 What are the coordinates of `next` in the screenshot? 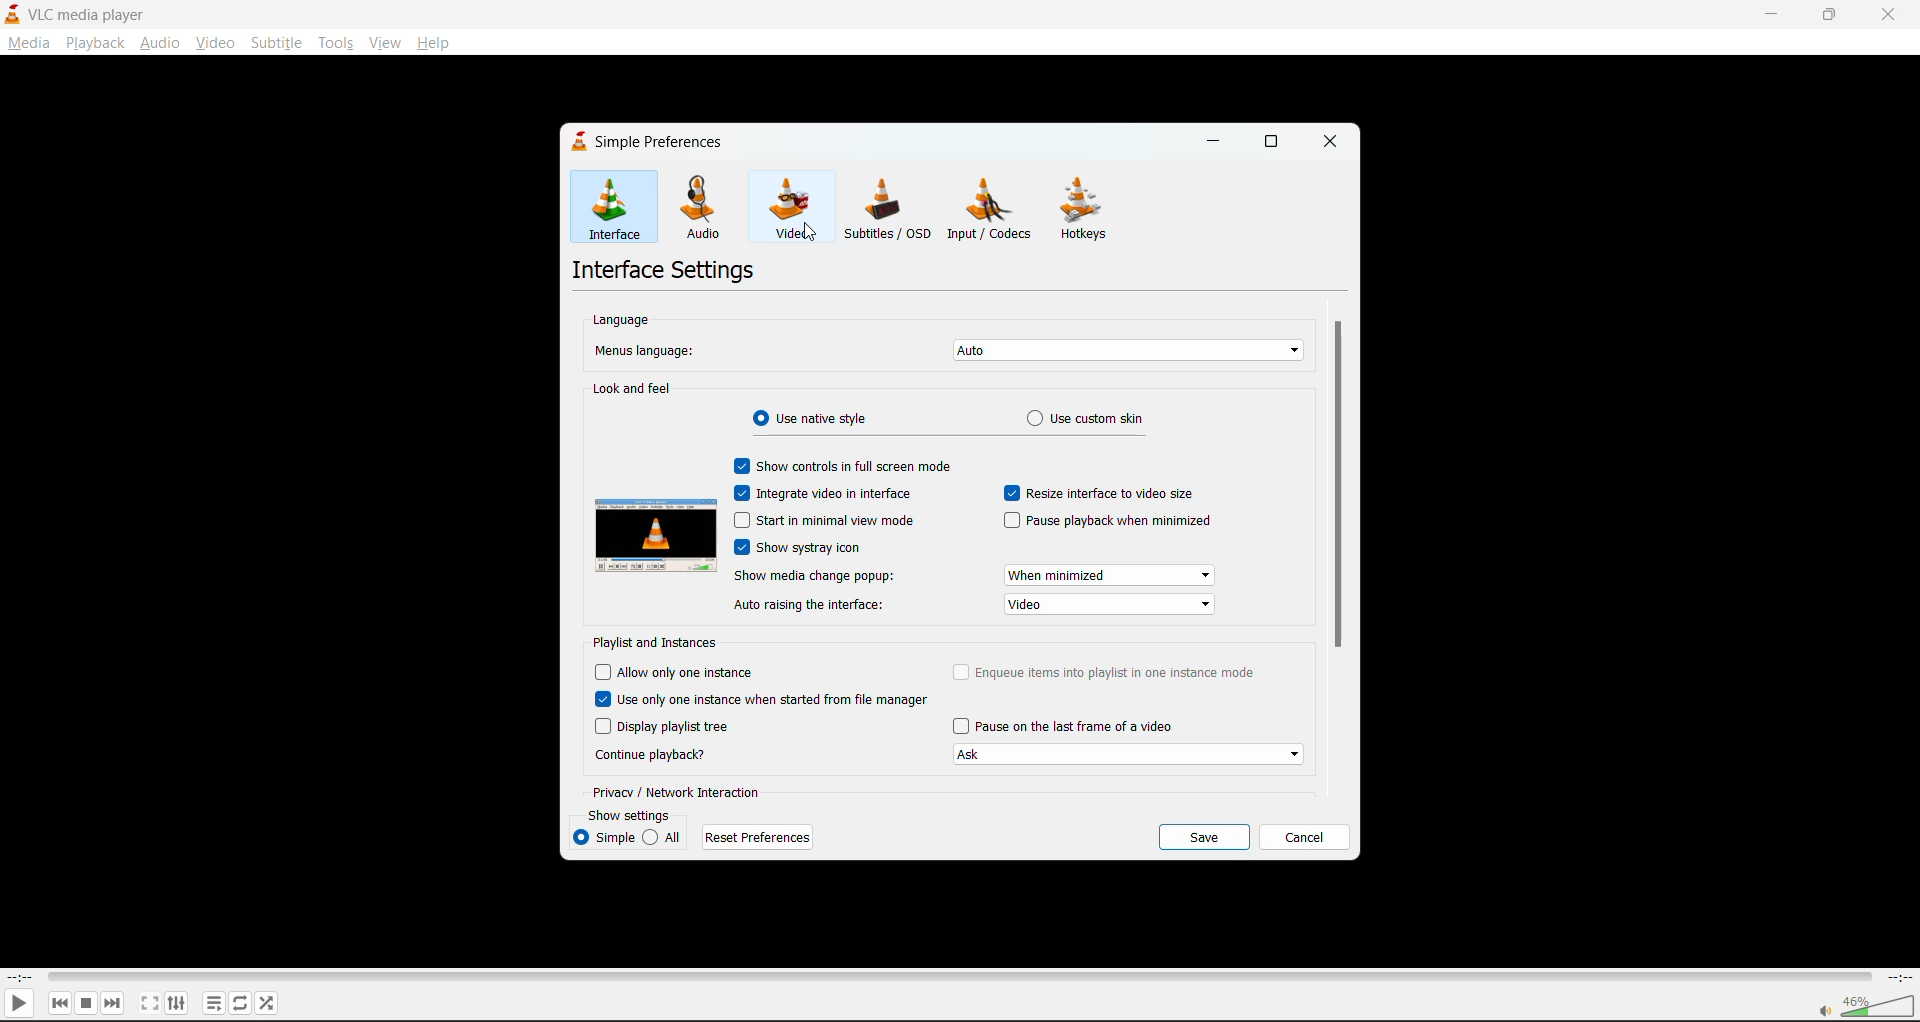 It's located at (117, 1002).